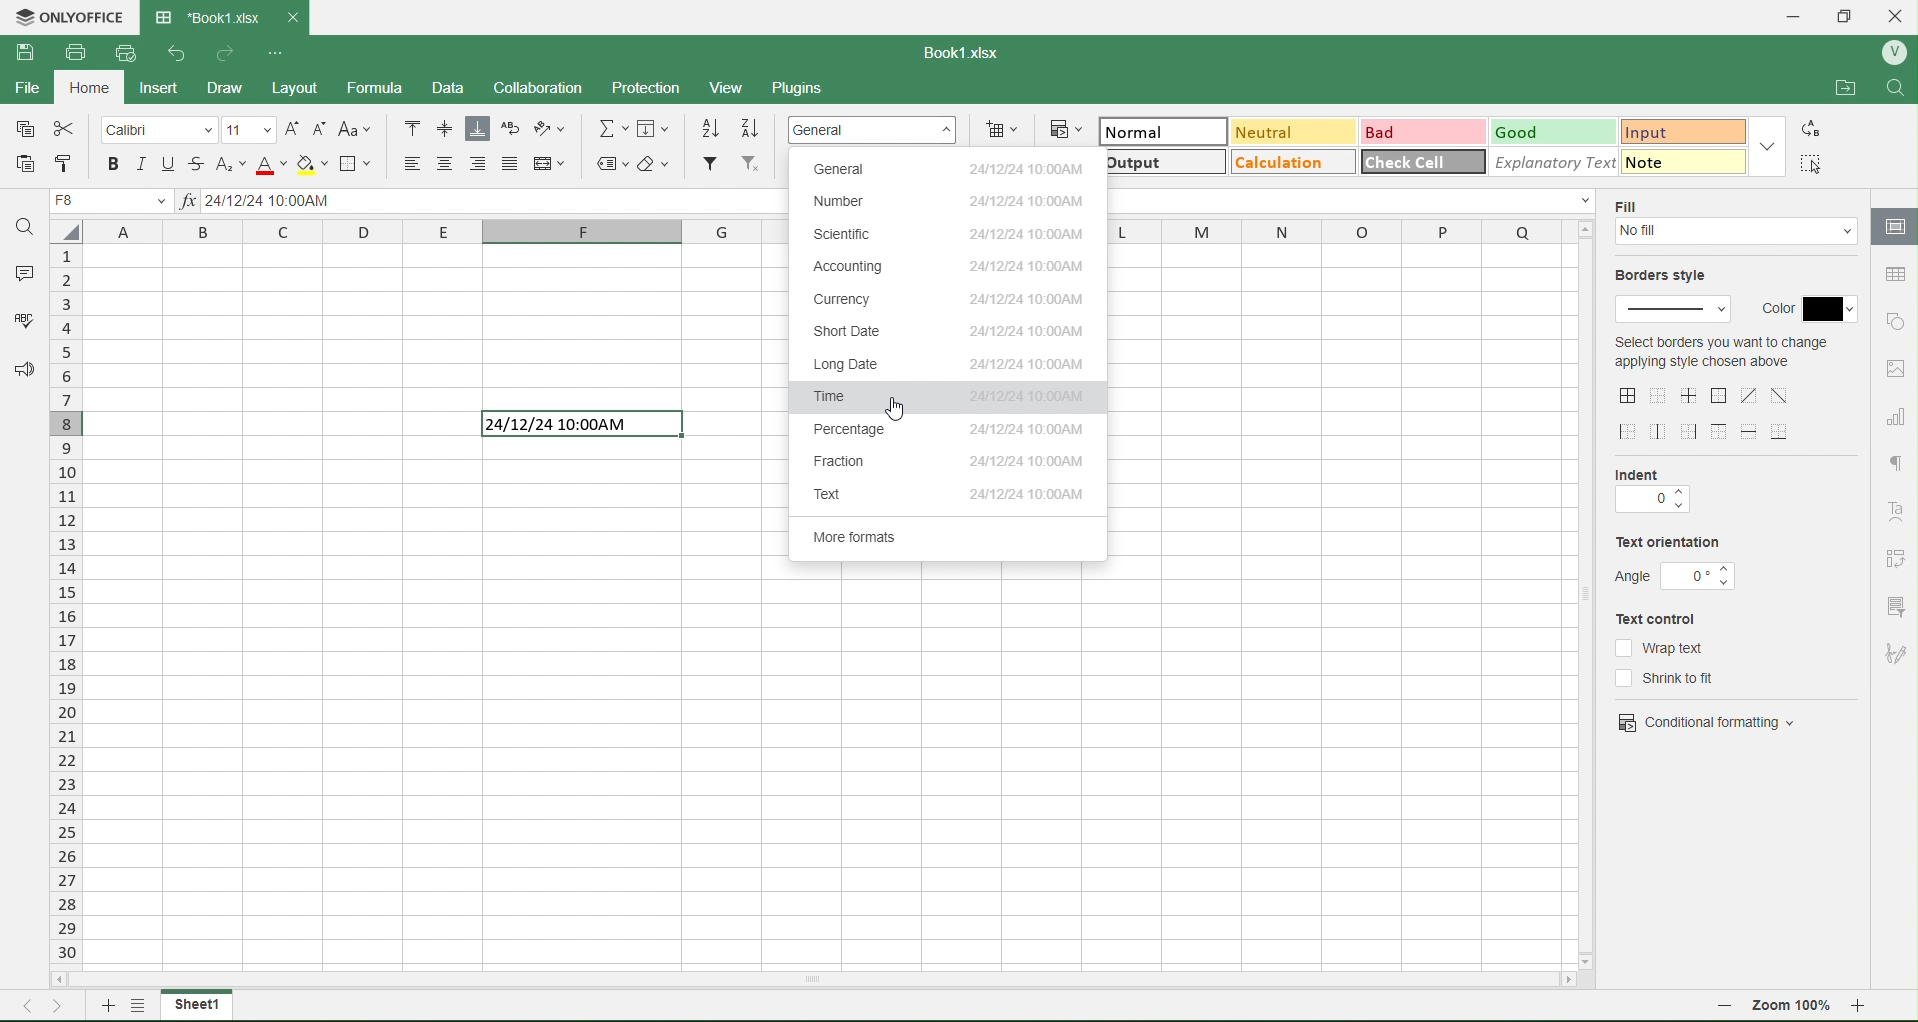  Describe the element at coordinates (659, 129) in the screenshot. I see `Fill` at that location.